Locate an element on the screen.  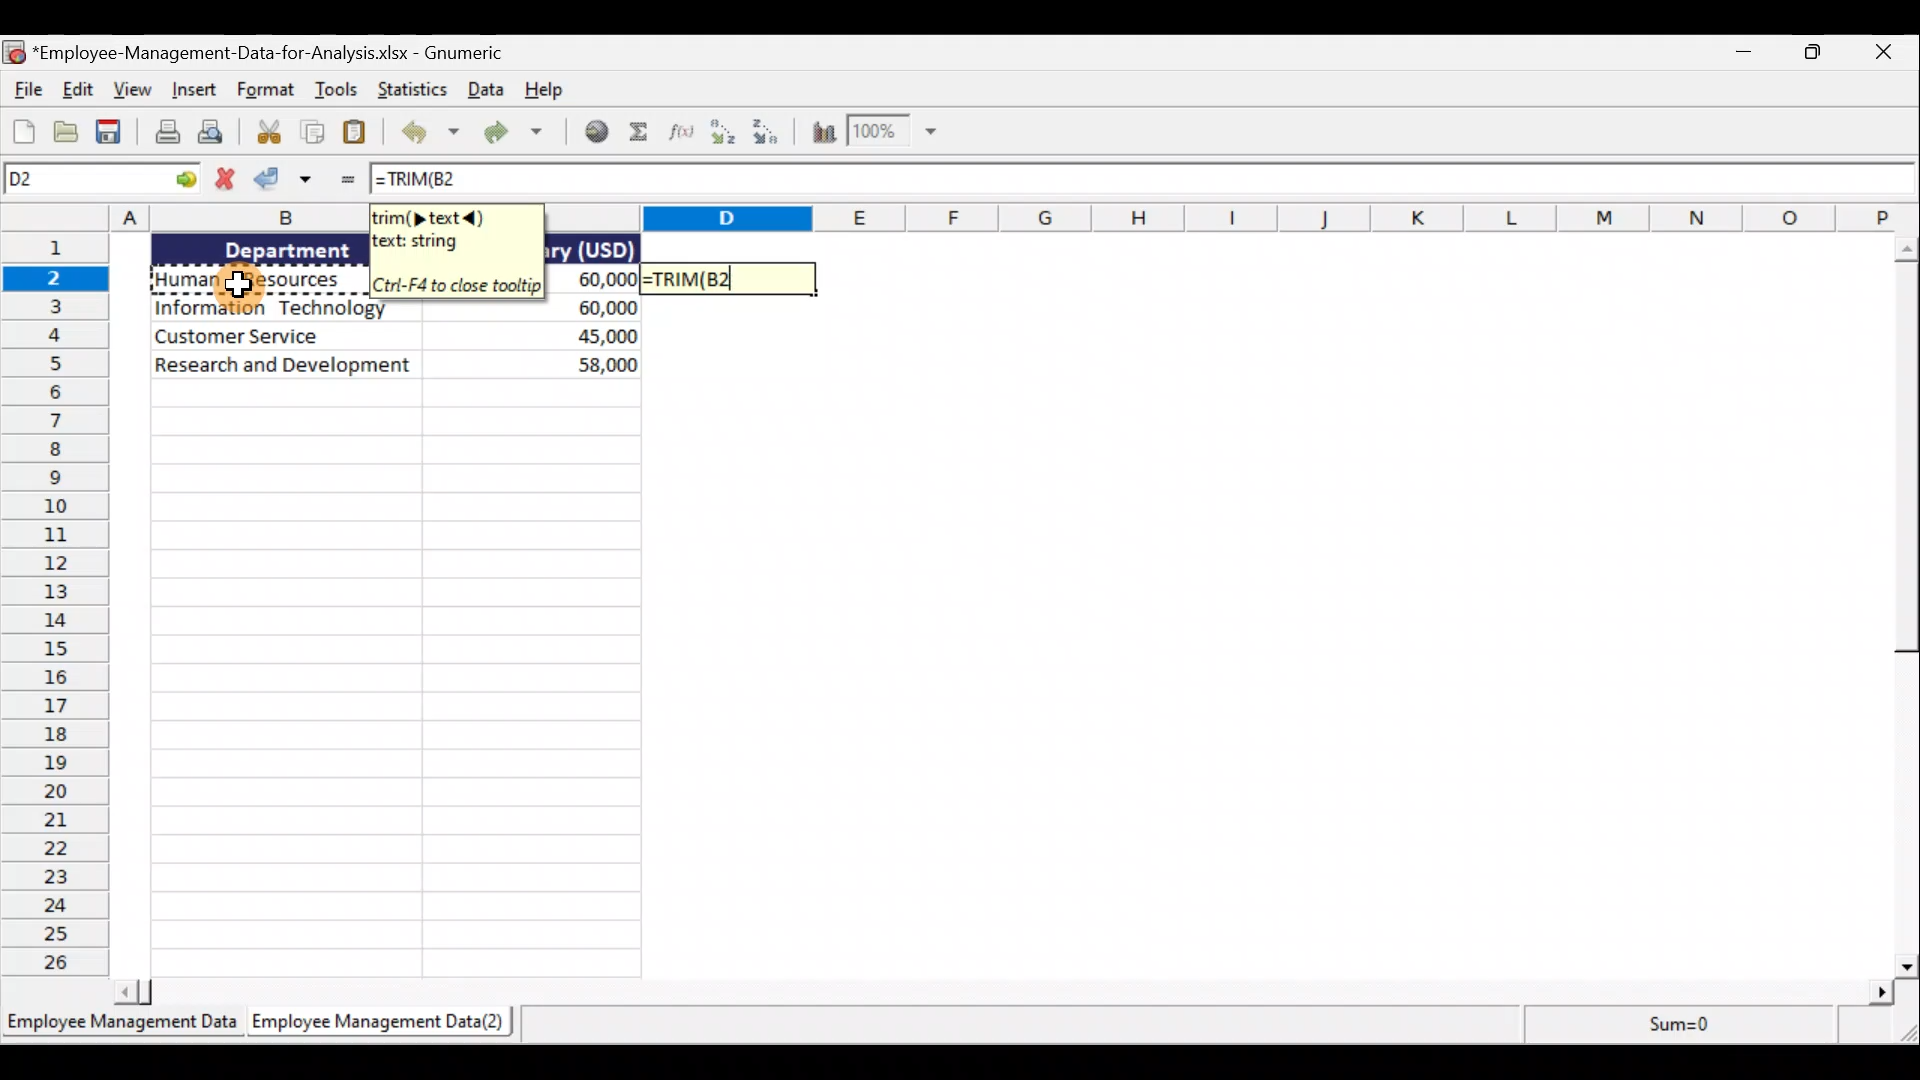
Data is located at coordinates (484, 90).